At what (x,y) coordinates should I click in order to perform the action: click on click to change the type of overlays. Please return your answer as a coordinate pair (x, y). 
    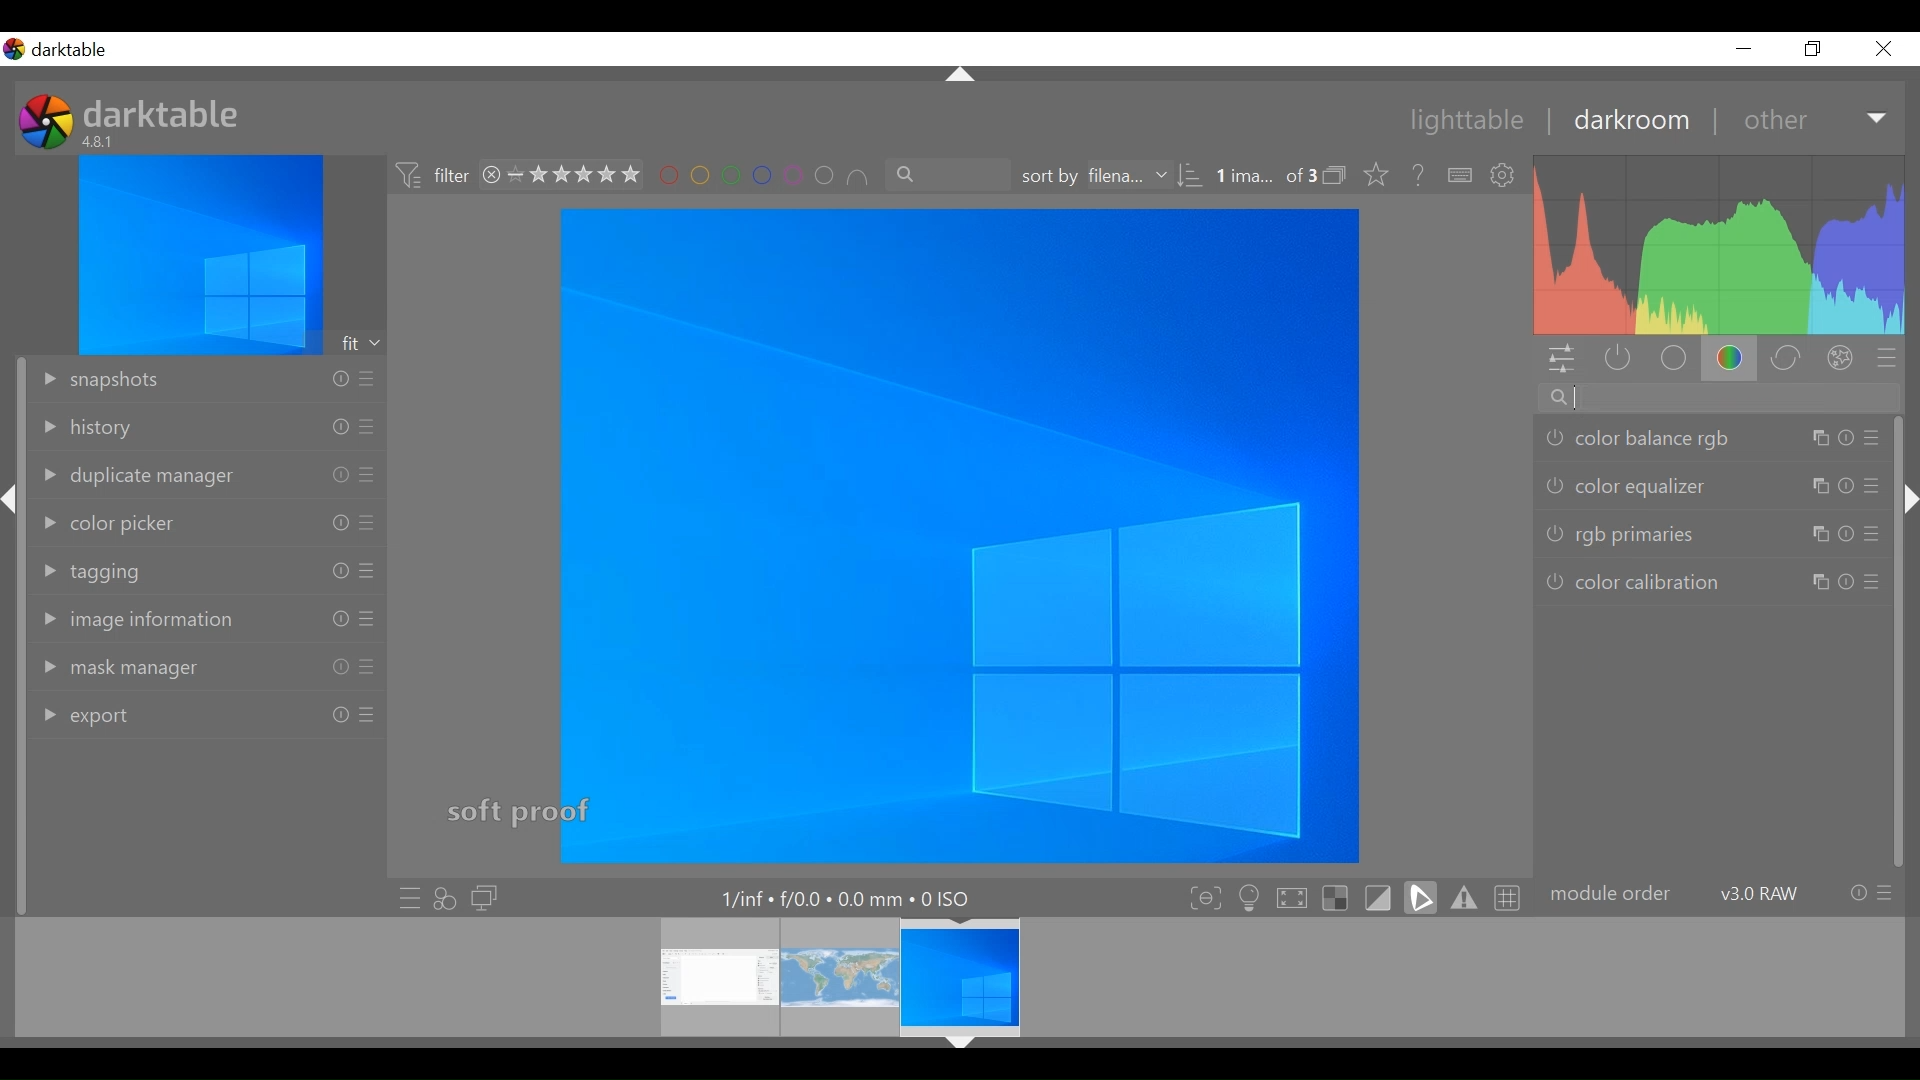
    Looking at the image, I should click on (1372, 173).